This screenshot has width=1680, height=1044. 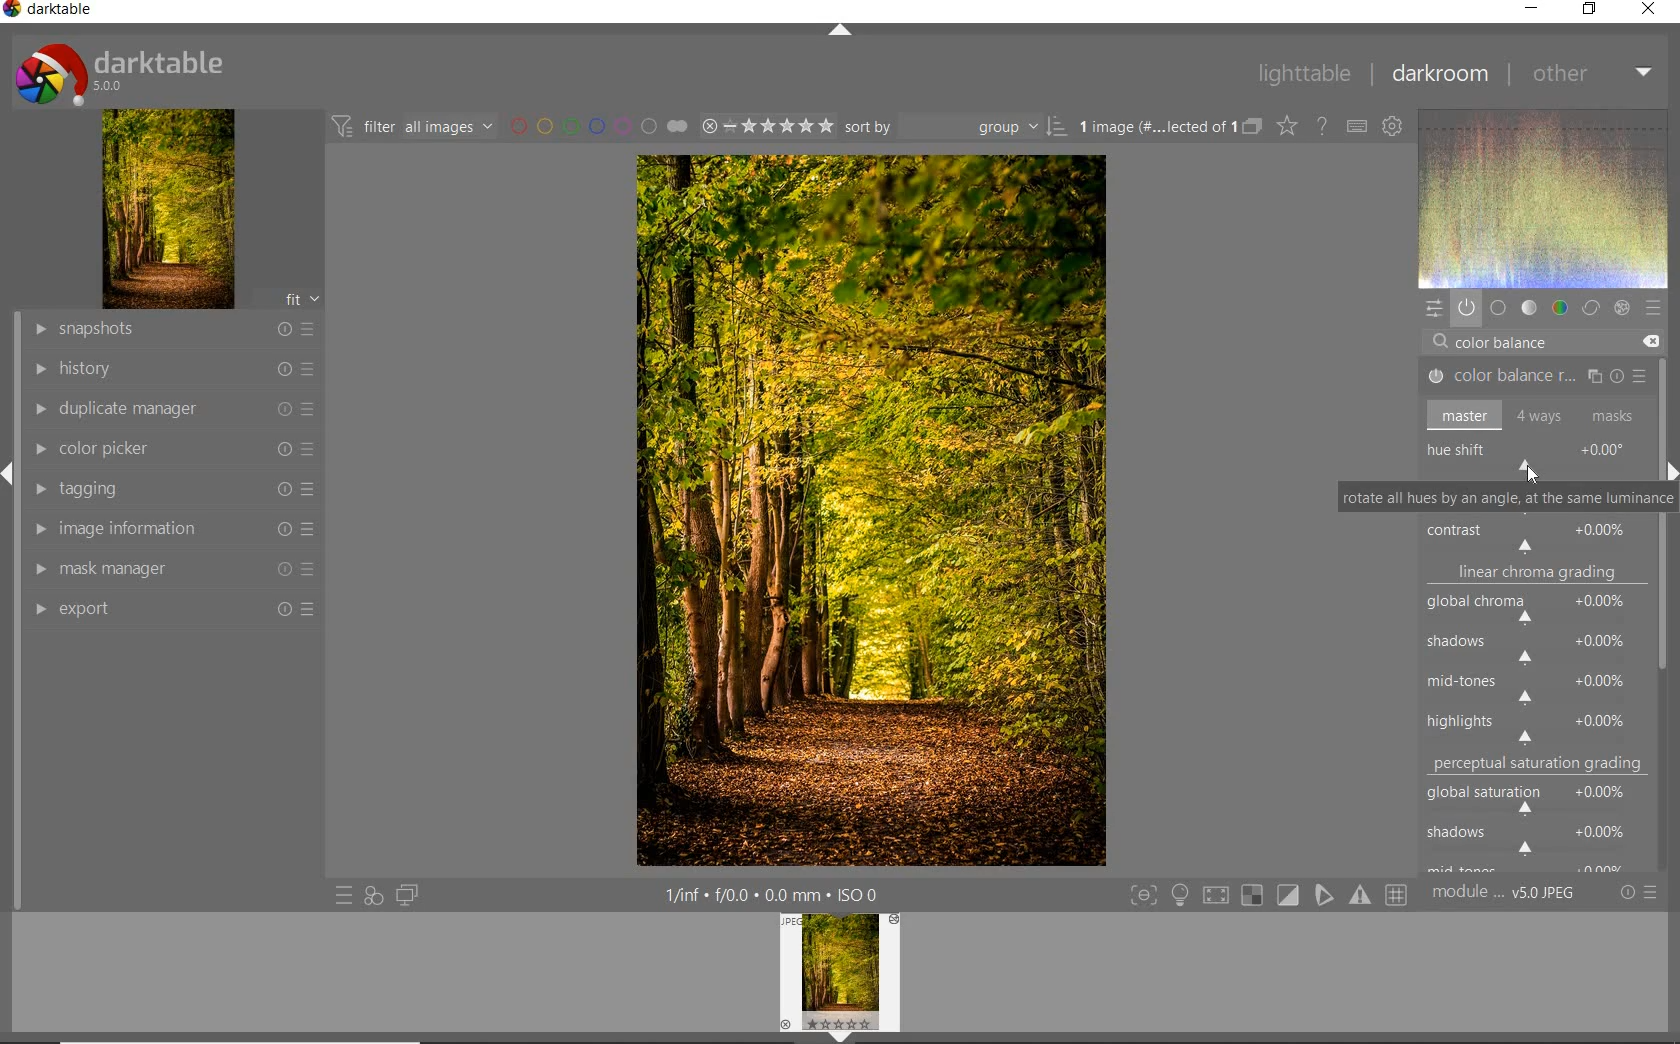 What do you see at coordinates (1590, 309) in the screenshot?
I see `correct` at bounding box center [1590, 309].